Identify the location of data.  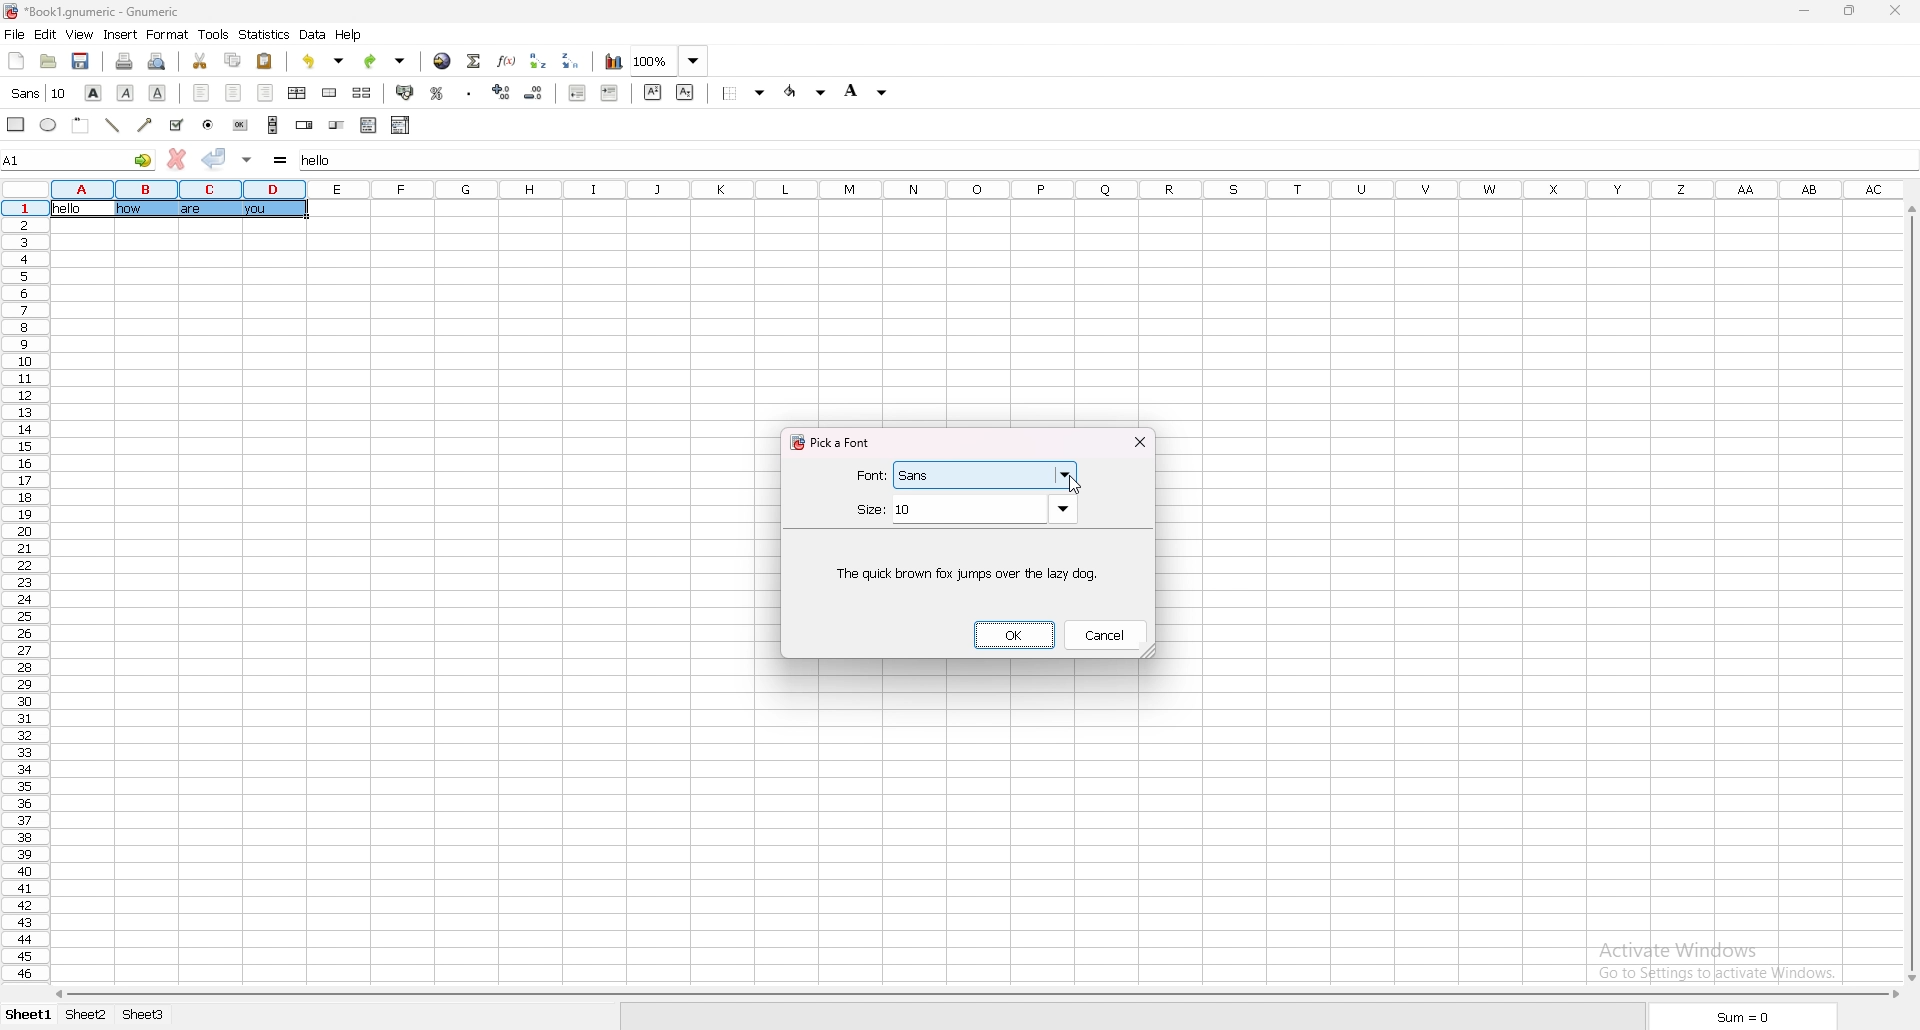
(313, 35).